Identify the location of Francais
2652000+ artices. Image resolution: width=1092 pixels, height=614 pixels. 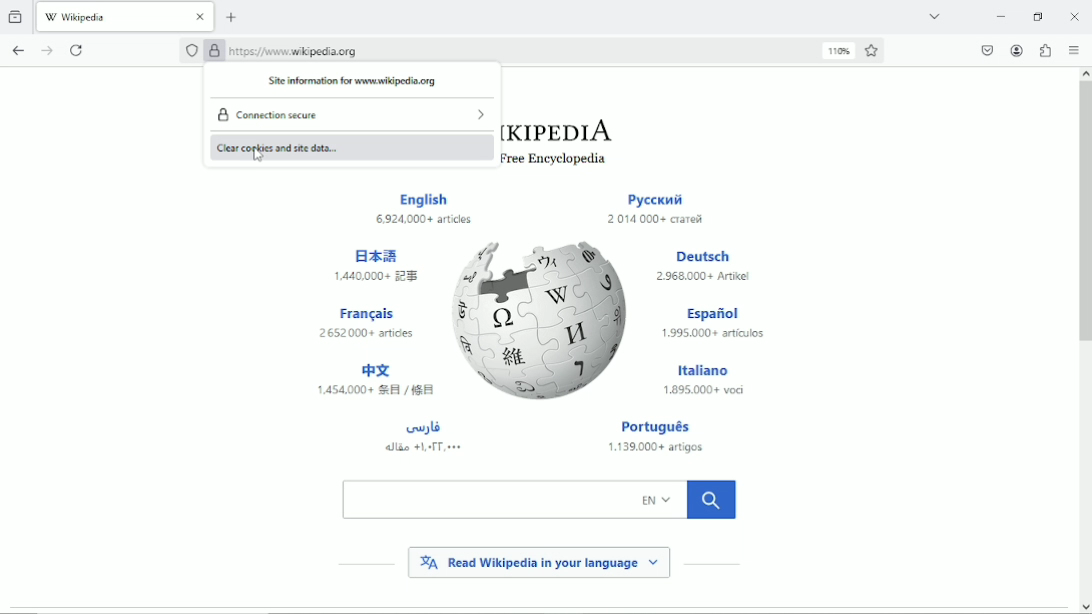
(368, 322).